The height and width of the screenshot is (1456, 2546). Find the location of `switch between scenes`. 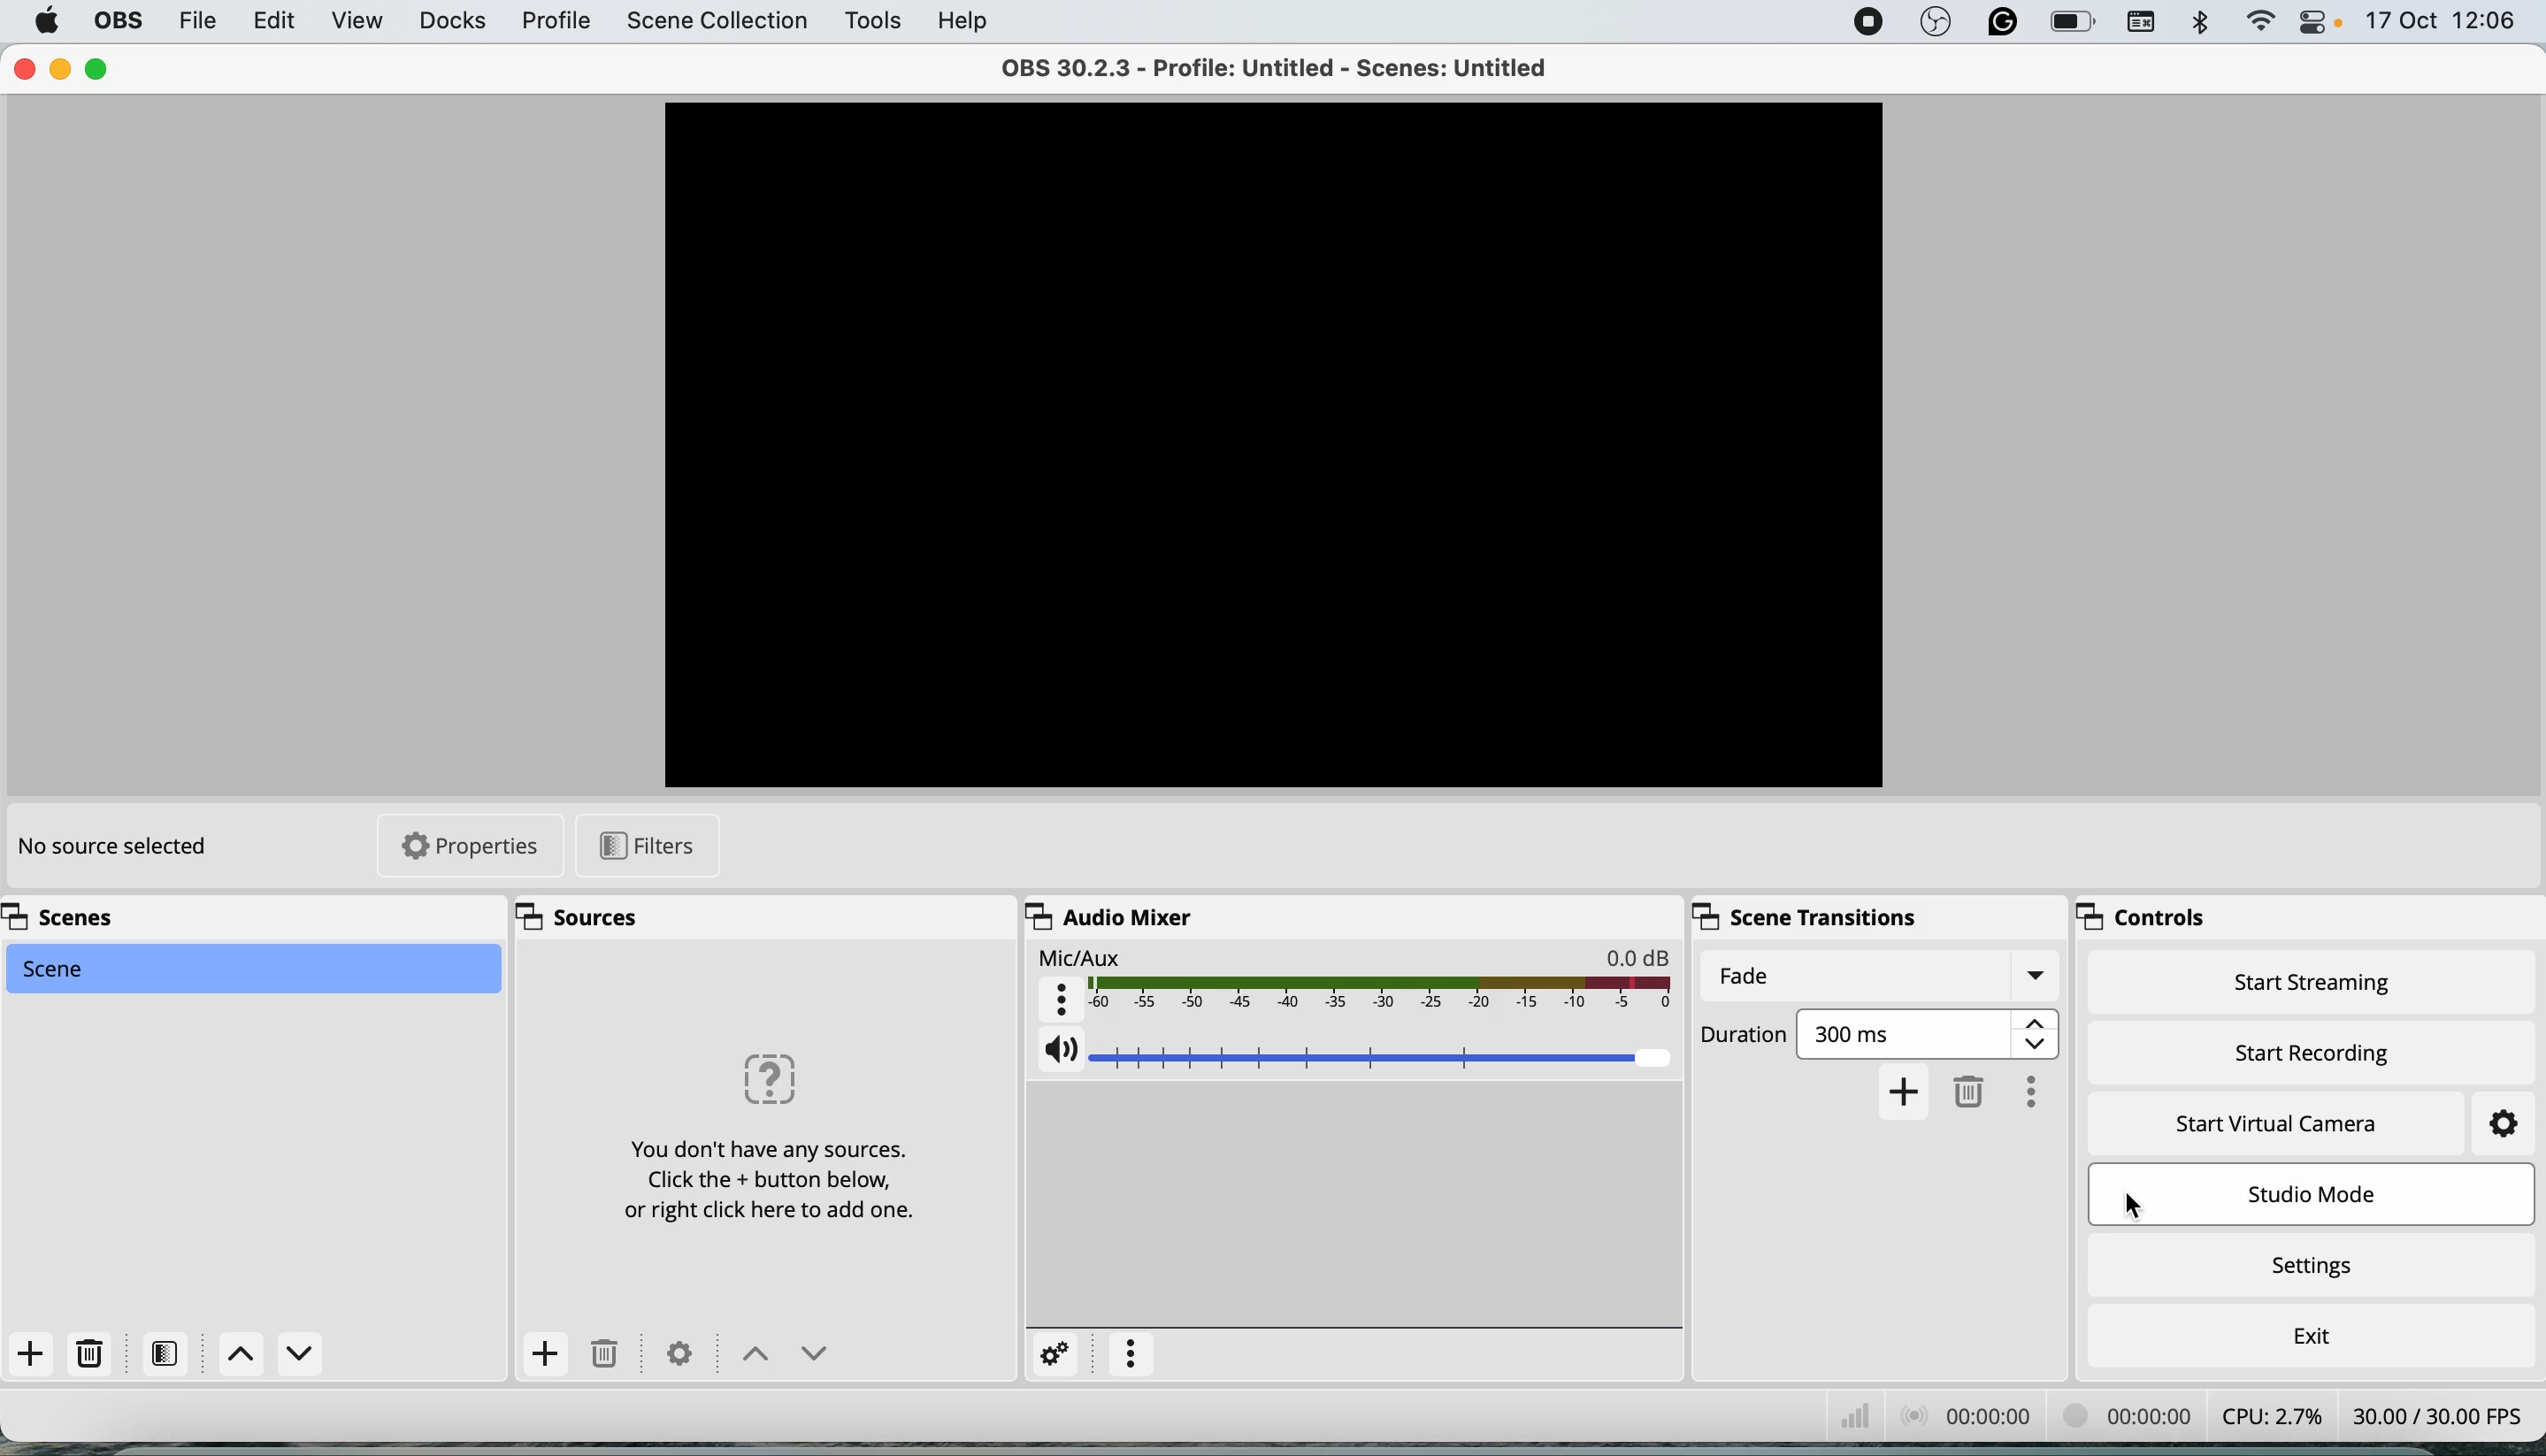

switch between scenes is located at coordinates (276, 1353).